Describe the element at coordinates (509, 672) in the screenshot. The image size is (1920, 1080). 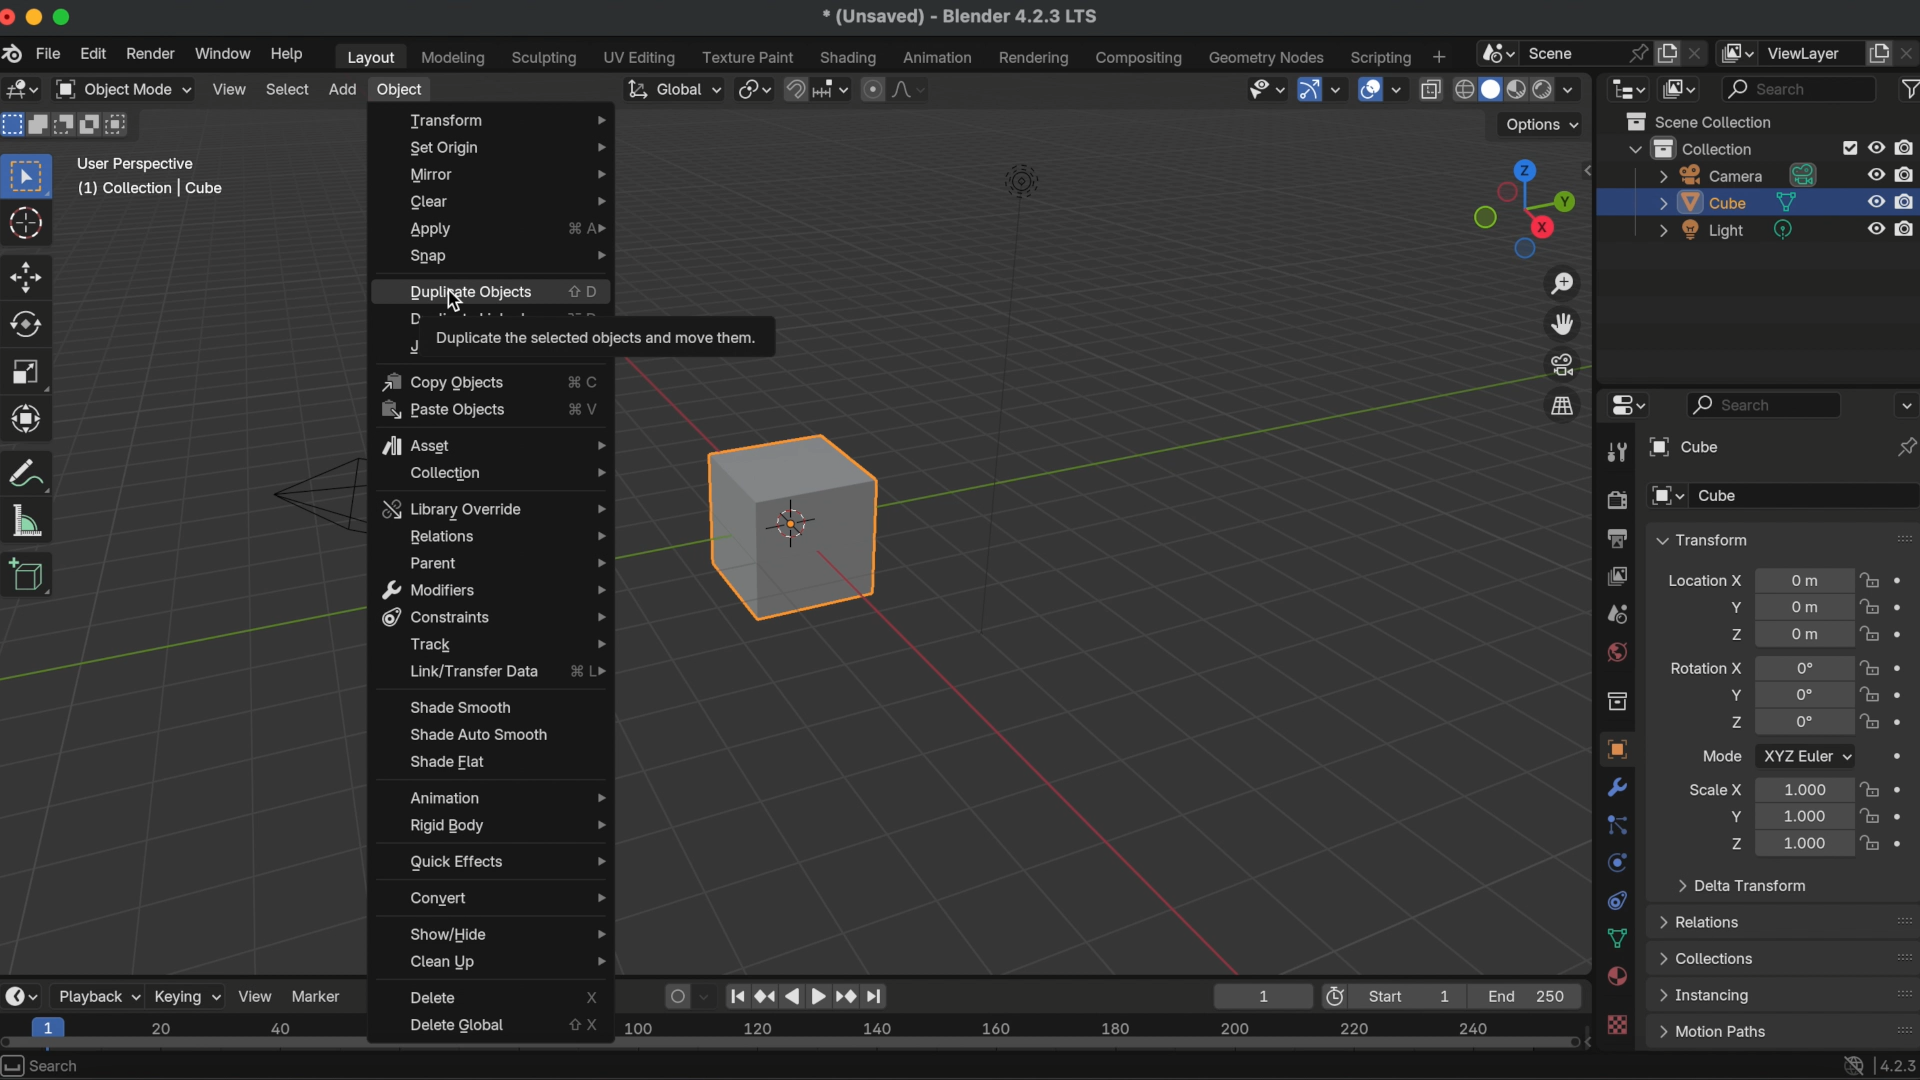
I see `link/transfer data menu` at that location.